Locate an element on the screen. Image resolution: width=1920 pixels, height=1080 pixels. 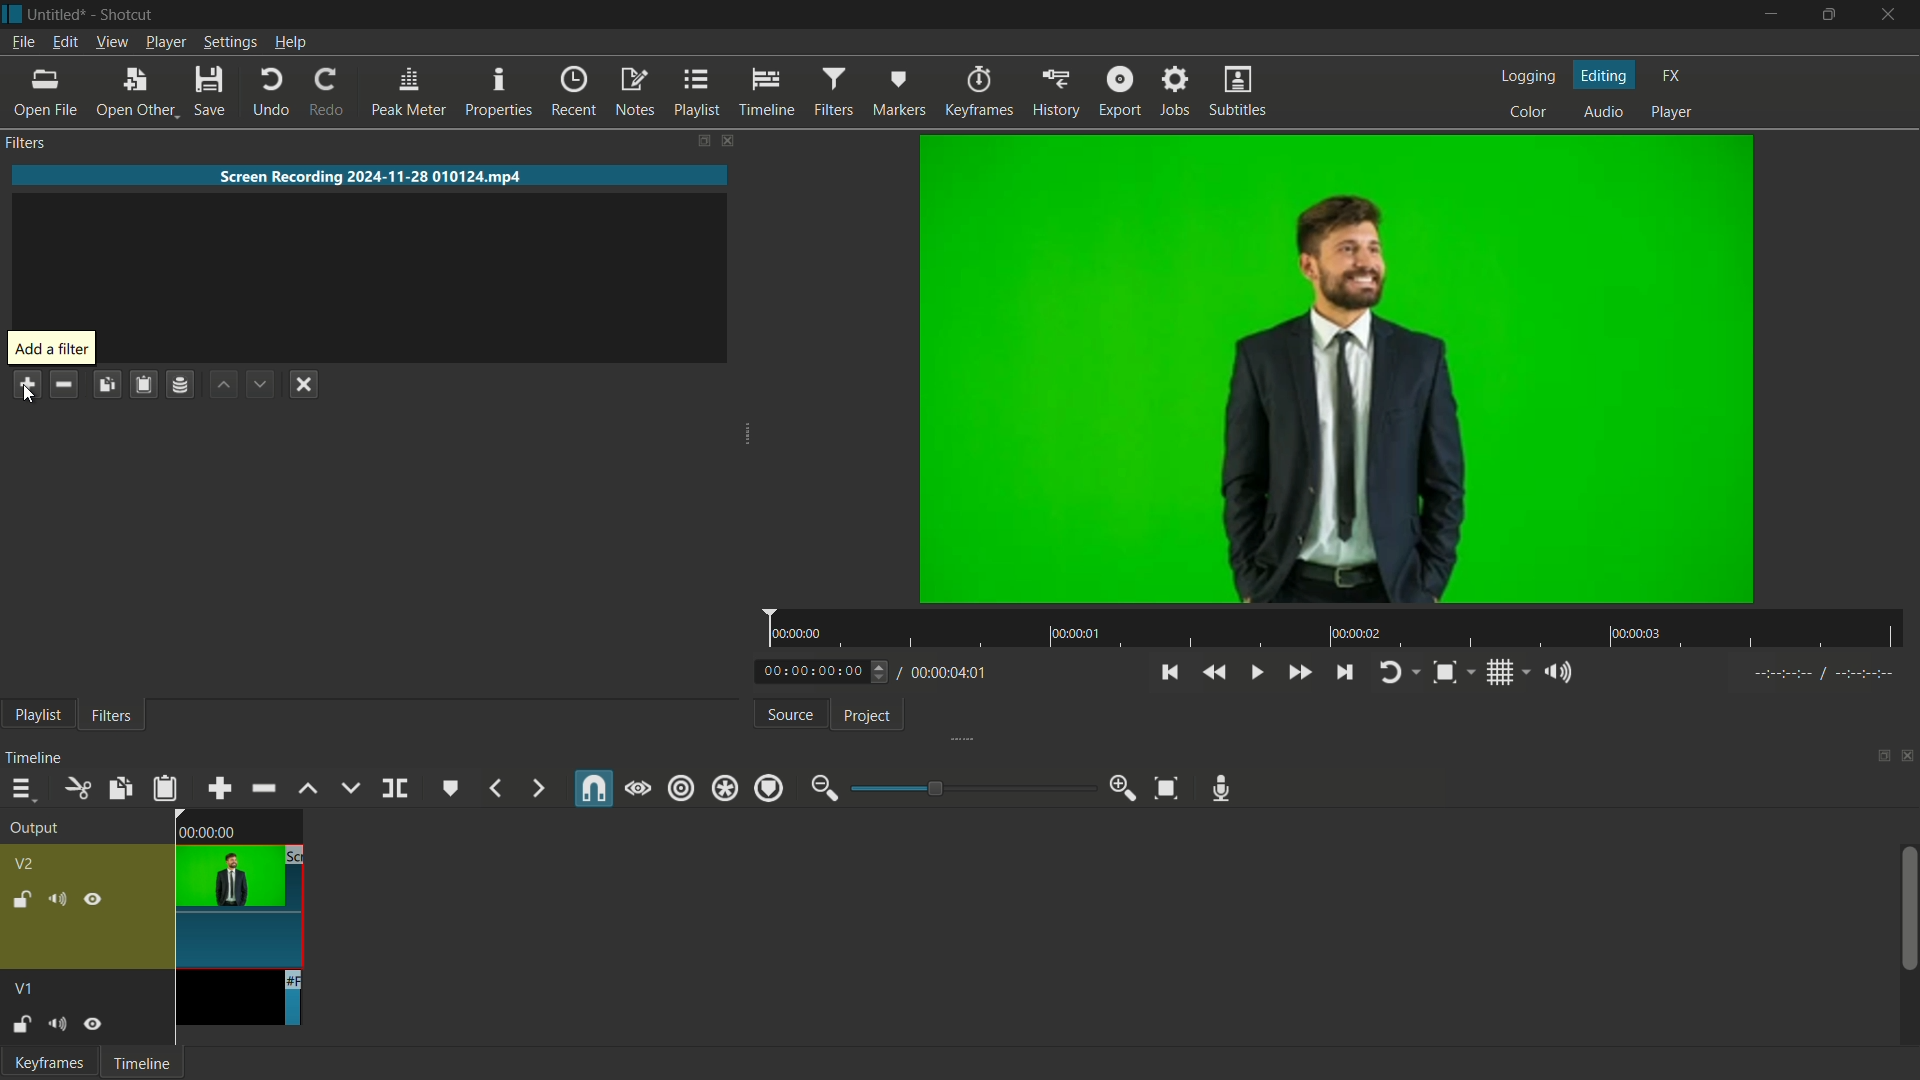
imported video is located at coordinates (1336, 370).